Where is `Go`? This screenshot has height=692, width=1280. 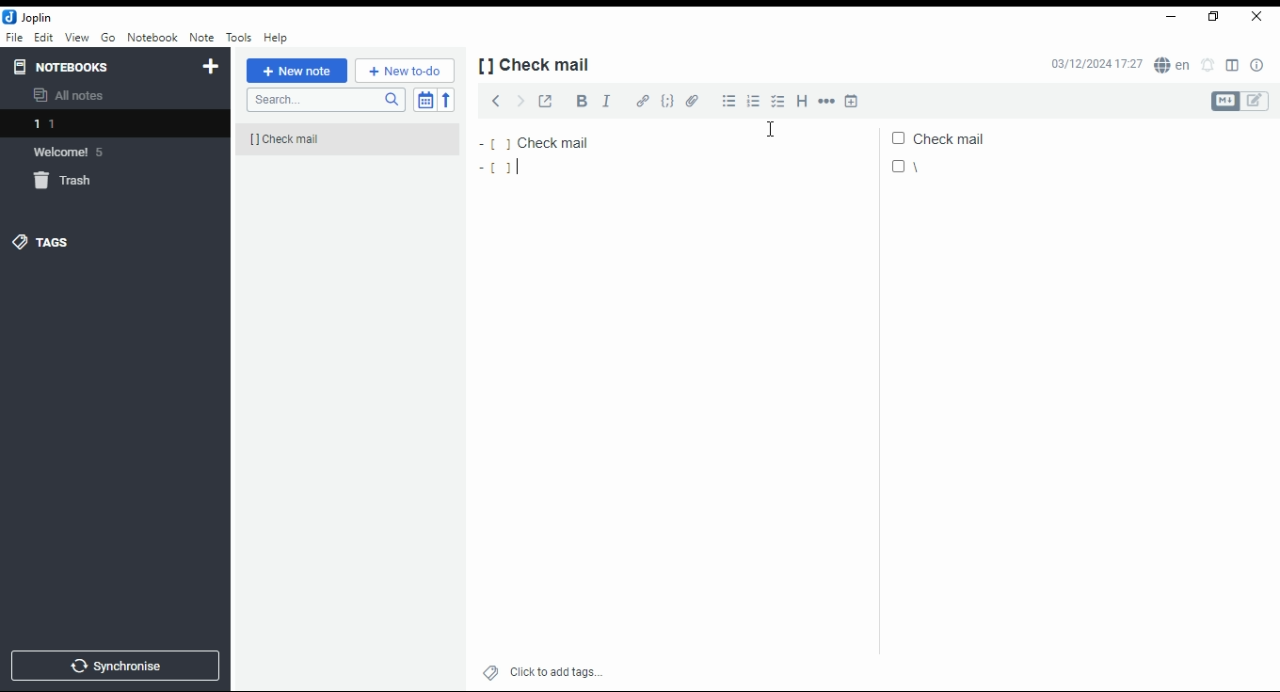
Go is located at coordinates (108, 36).